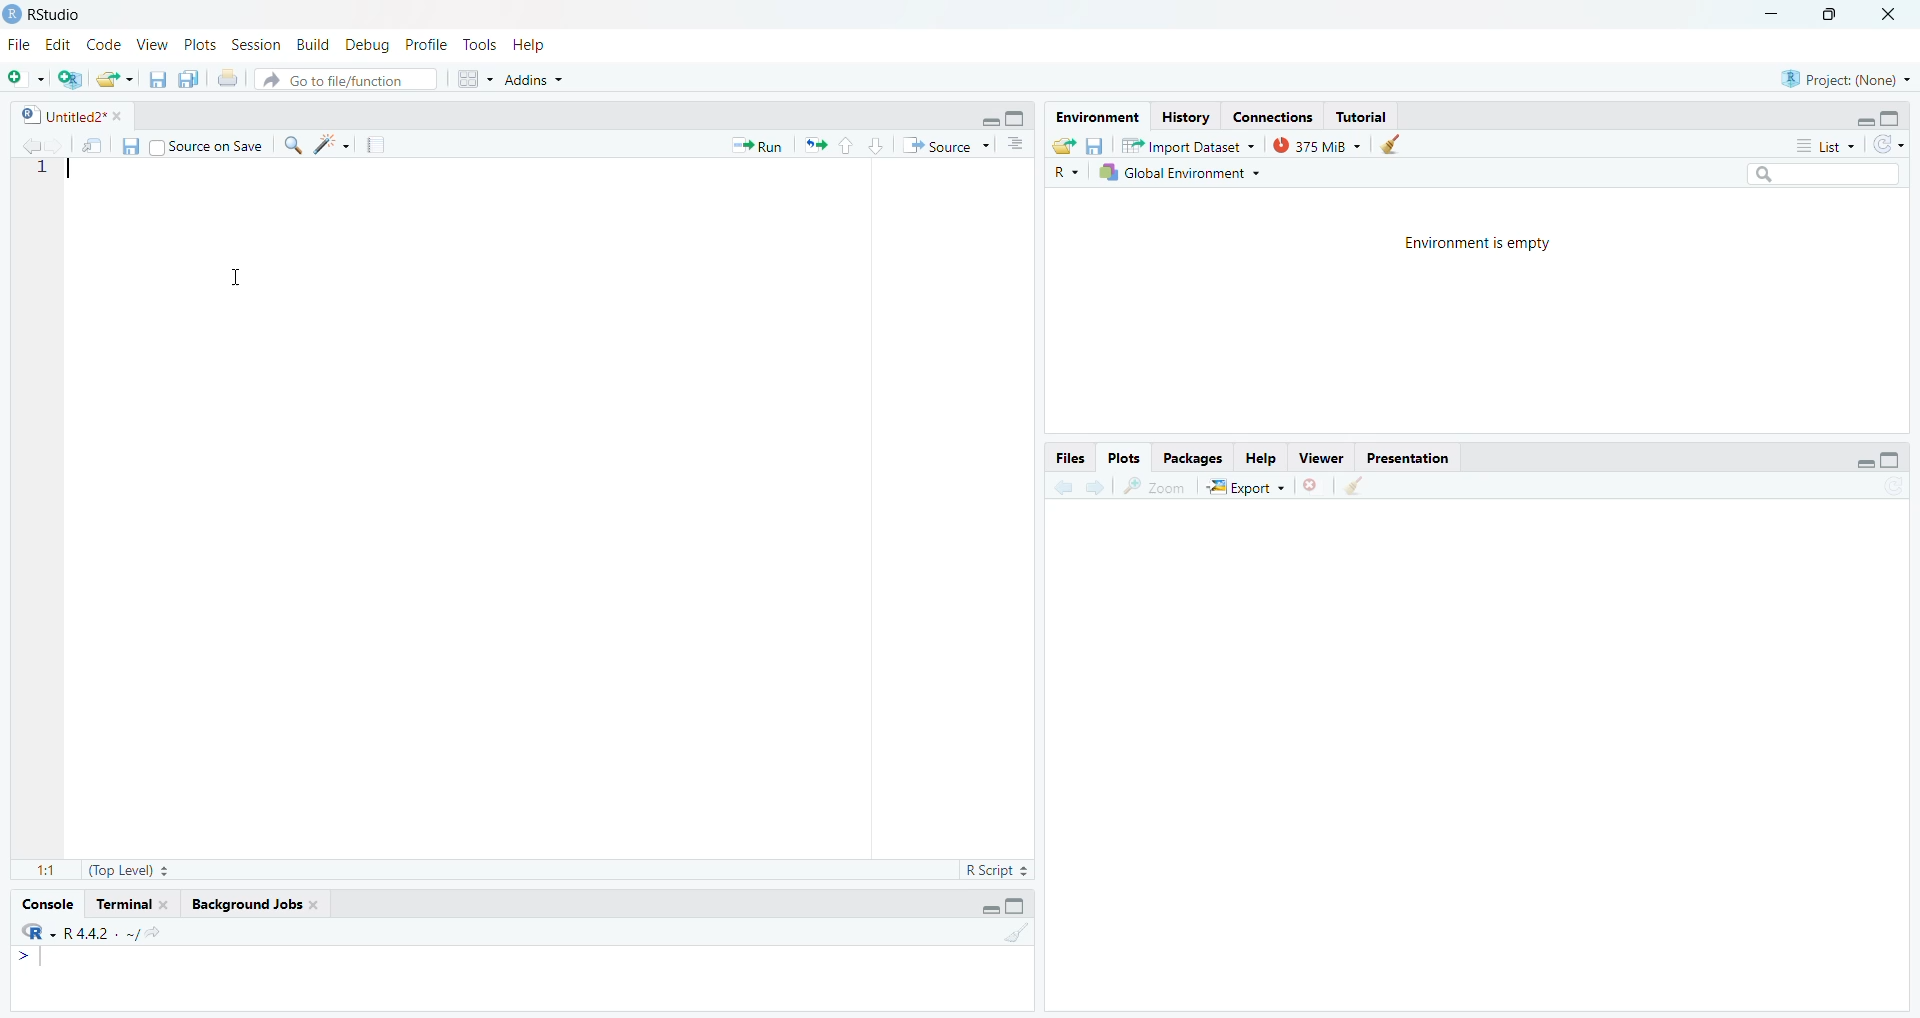 The image size is (1920, 1018). I want to click on go back, so click(1063, 486).